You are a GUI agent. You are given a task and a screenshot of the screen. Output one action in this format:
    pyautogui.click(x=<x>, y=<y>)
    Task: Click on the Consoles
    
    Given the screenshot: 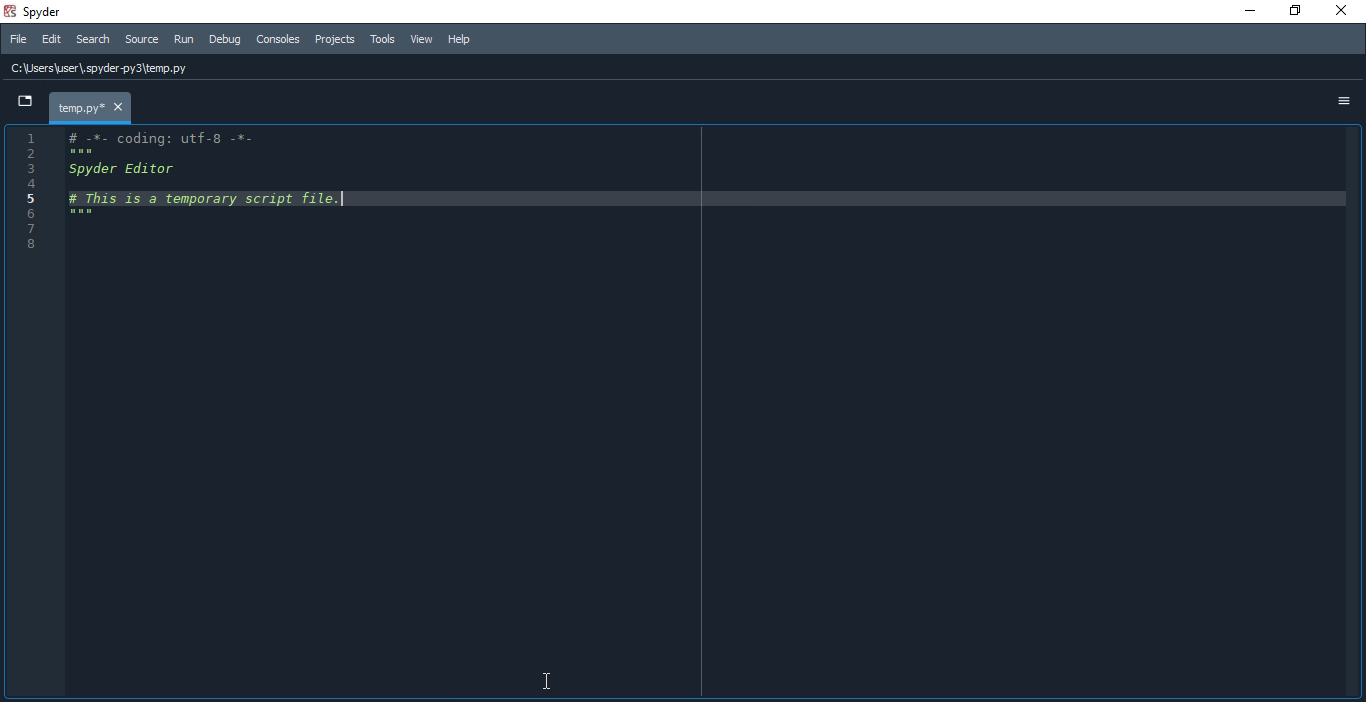 What is the action you would take?
    pyautogui.click(x=277, y=39)
    